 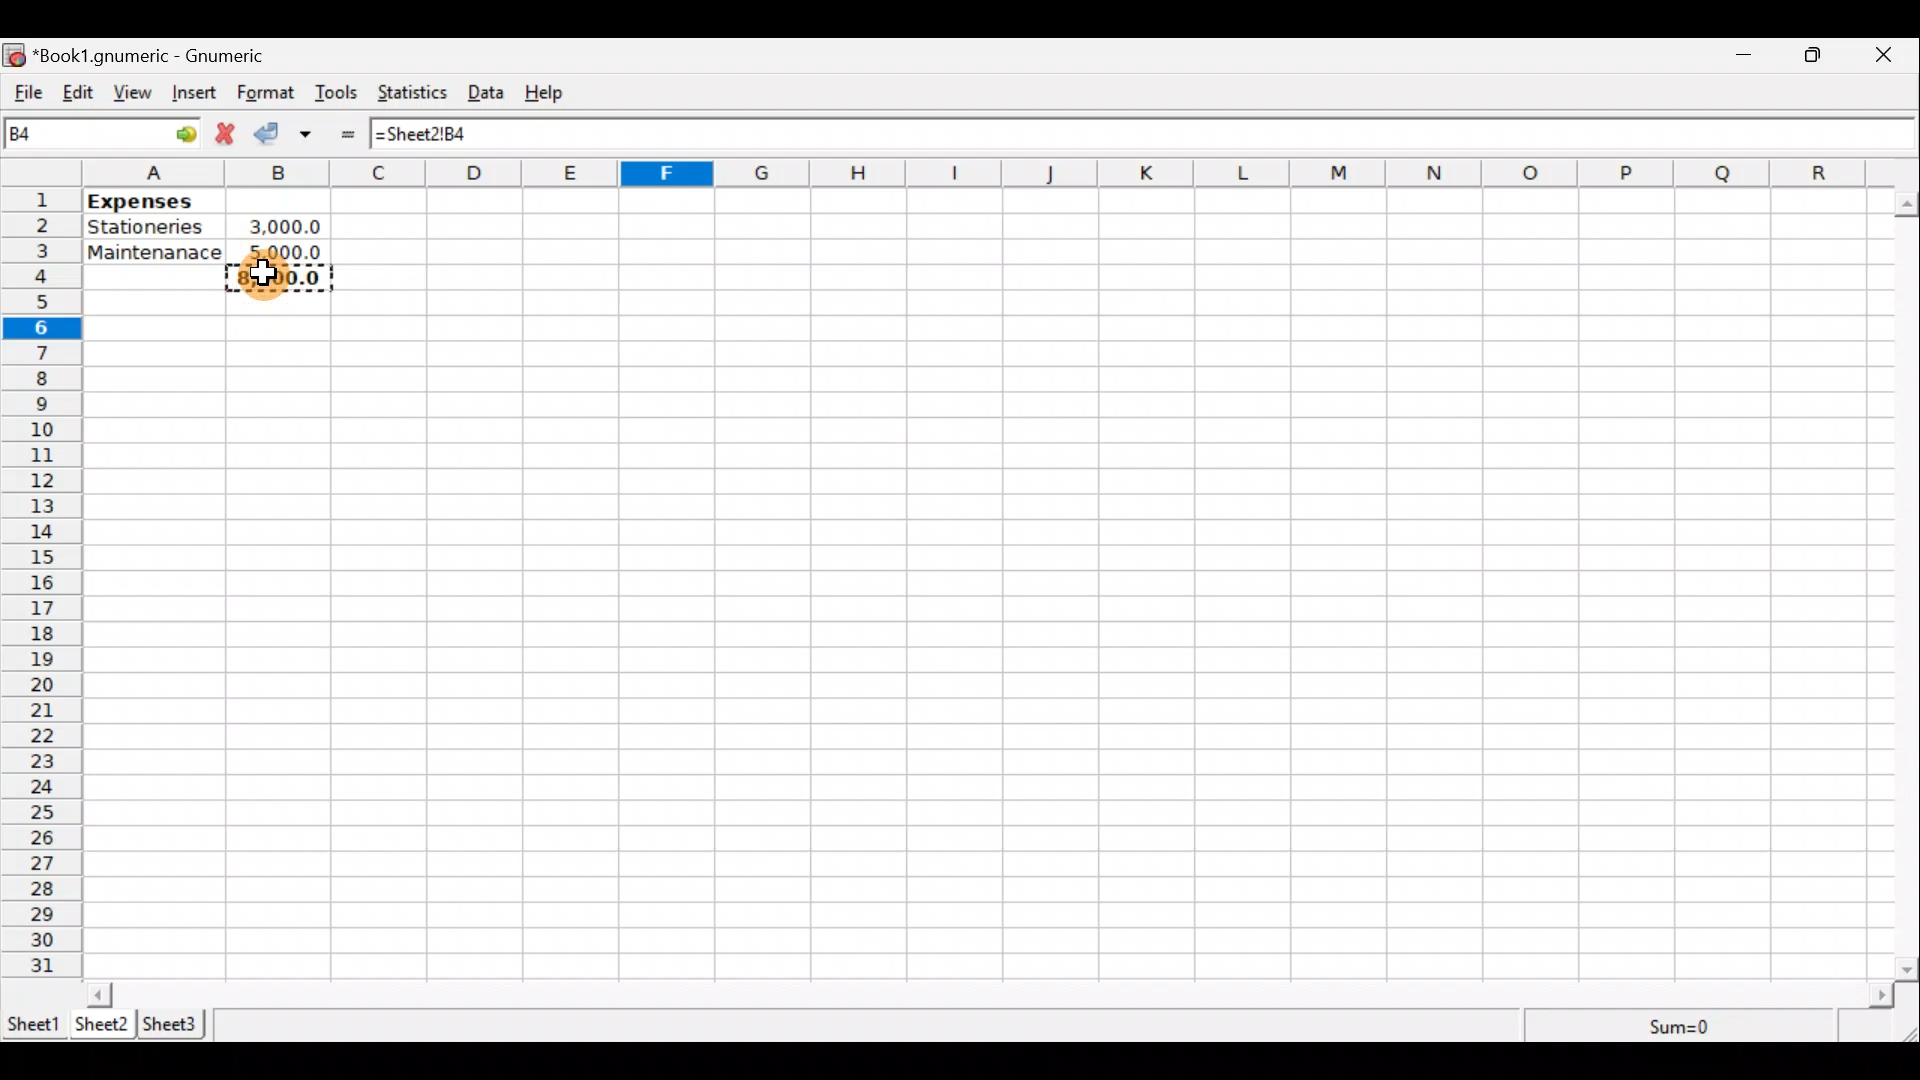 I want to click on Accept change in multiple cells, so click(x=313, y=134).